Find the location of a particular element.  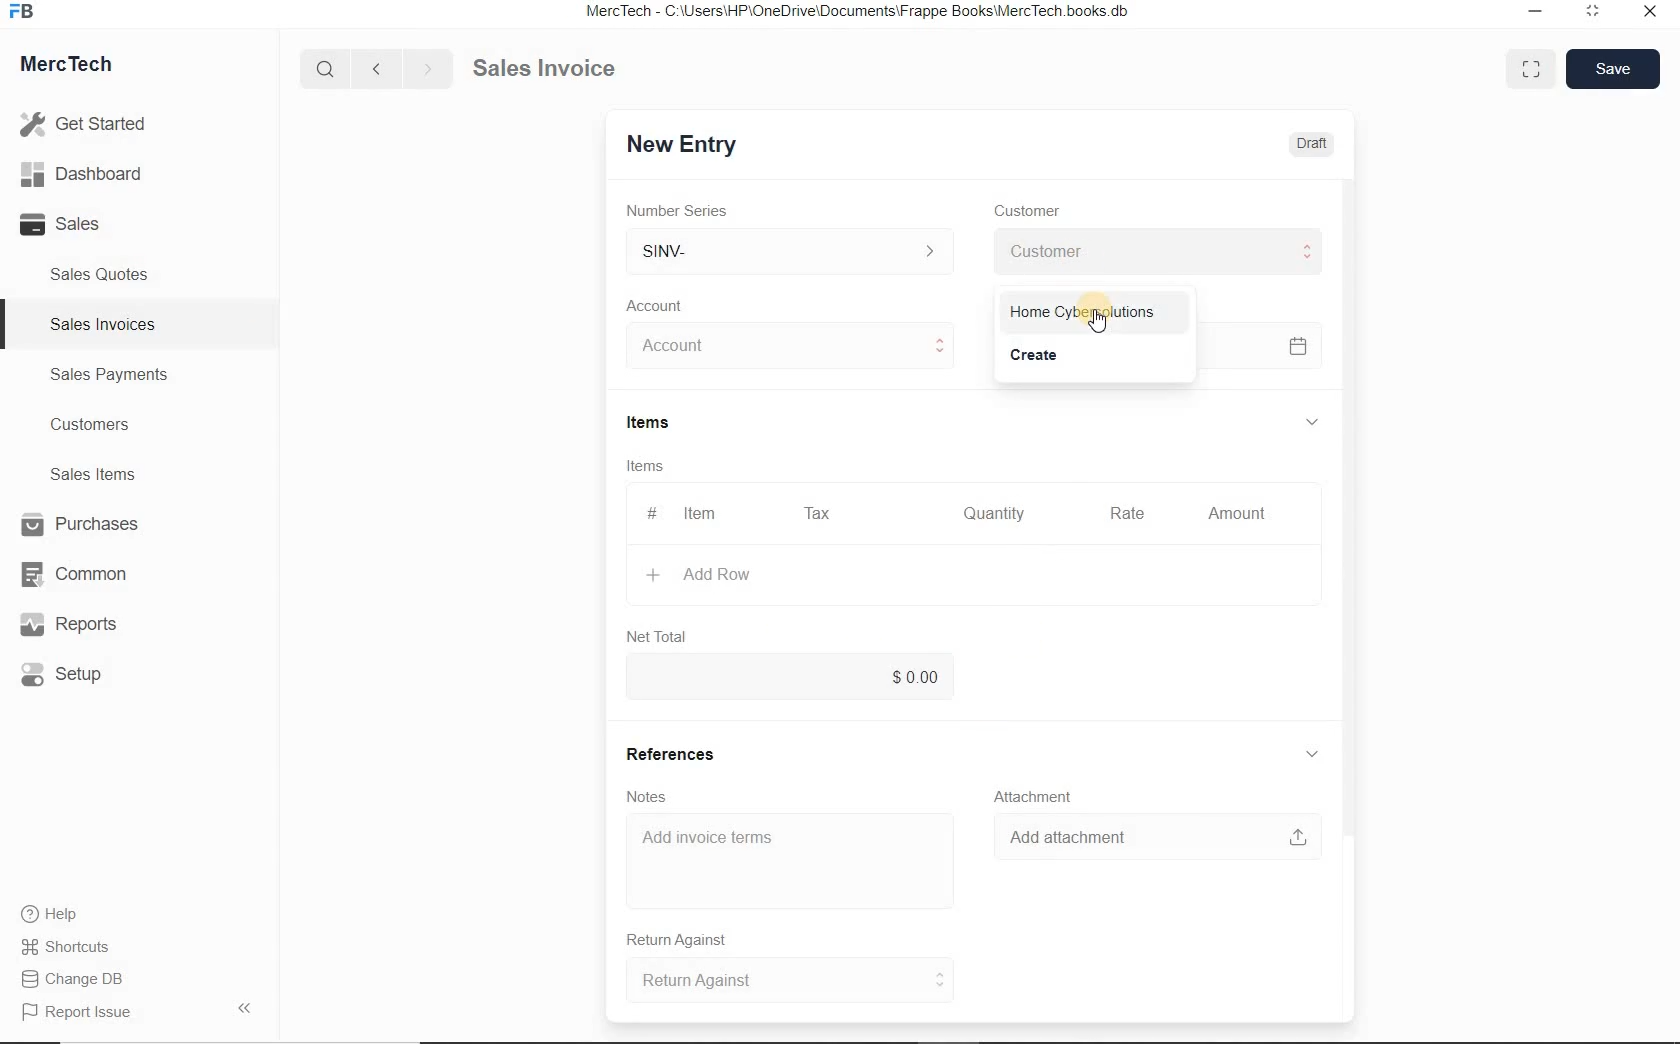

Report Issue is located at coordinates (81, 1013).